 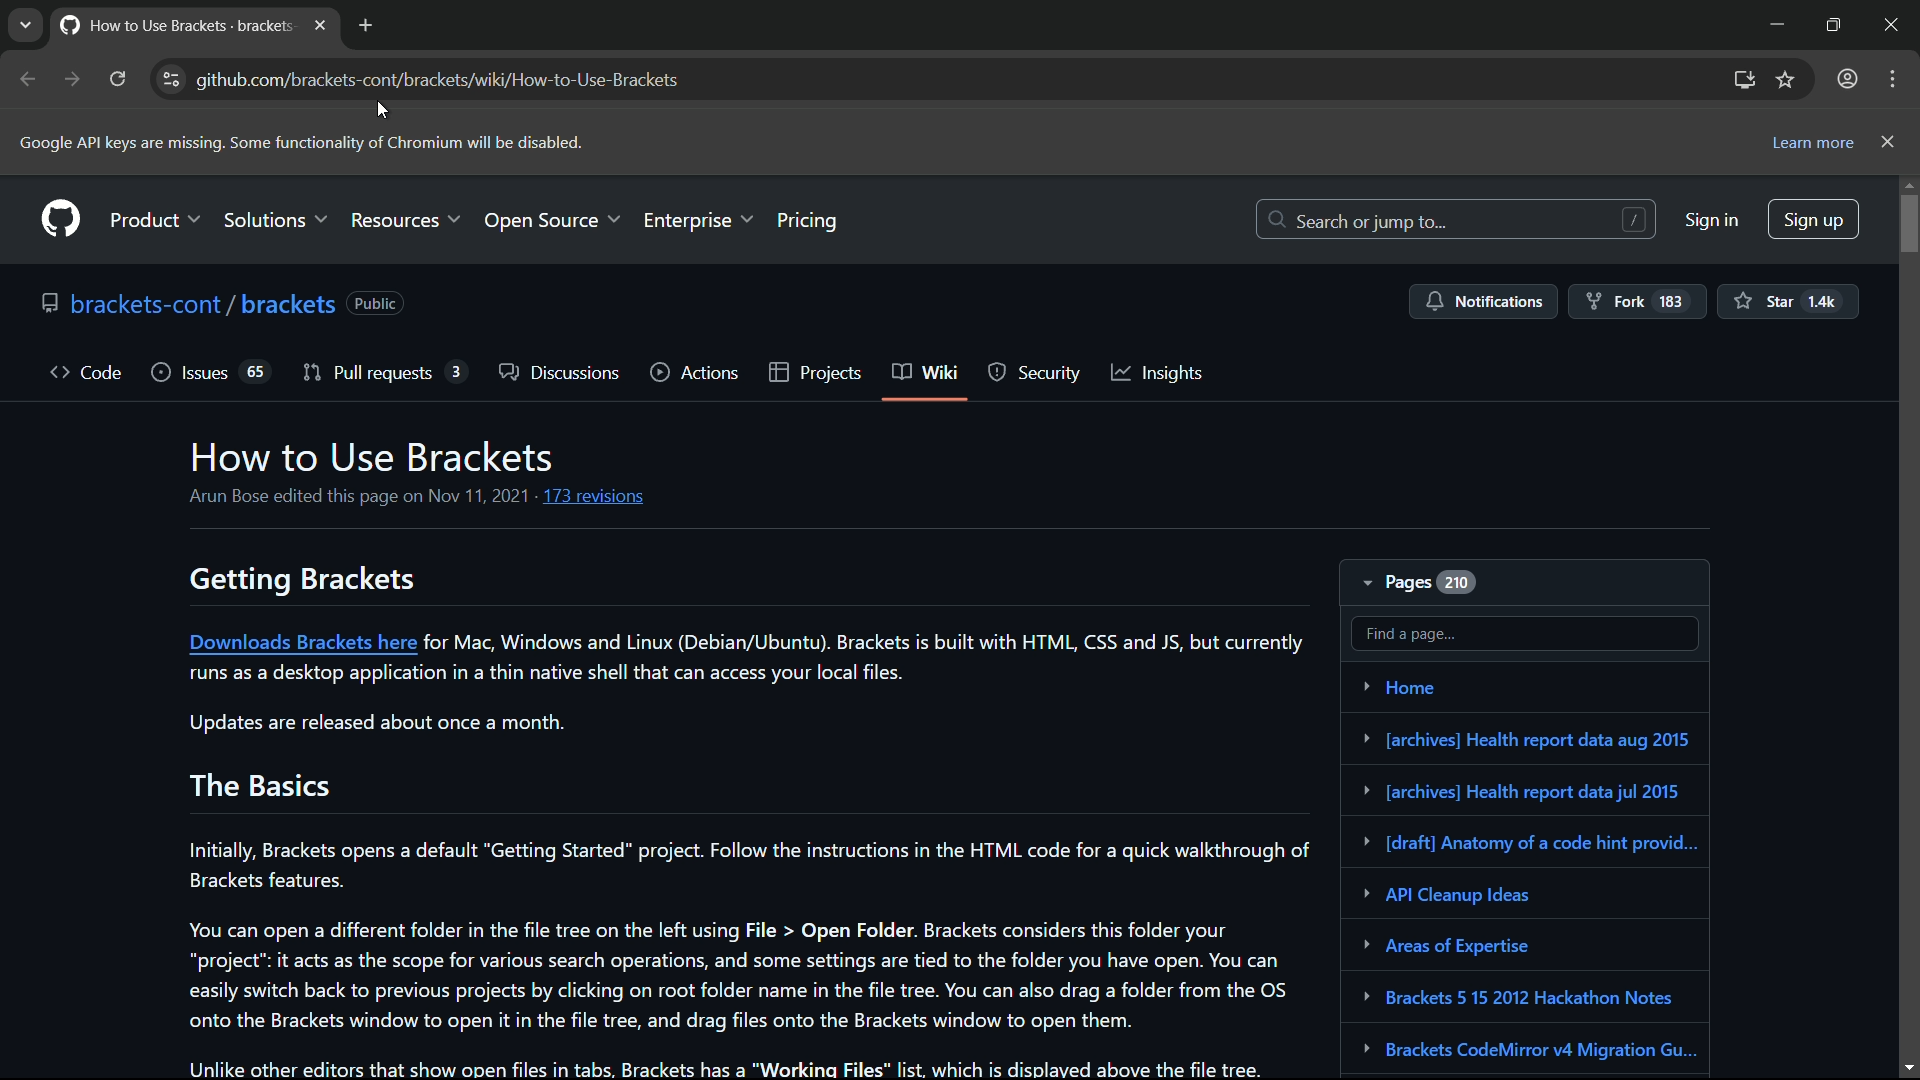 What do you see at coordinates (446, 81) in the screenshot?
I see `github.com/brackets-cont/brackets/wiki/How-to-Use-Brackets` at bounding box center [446, 81].